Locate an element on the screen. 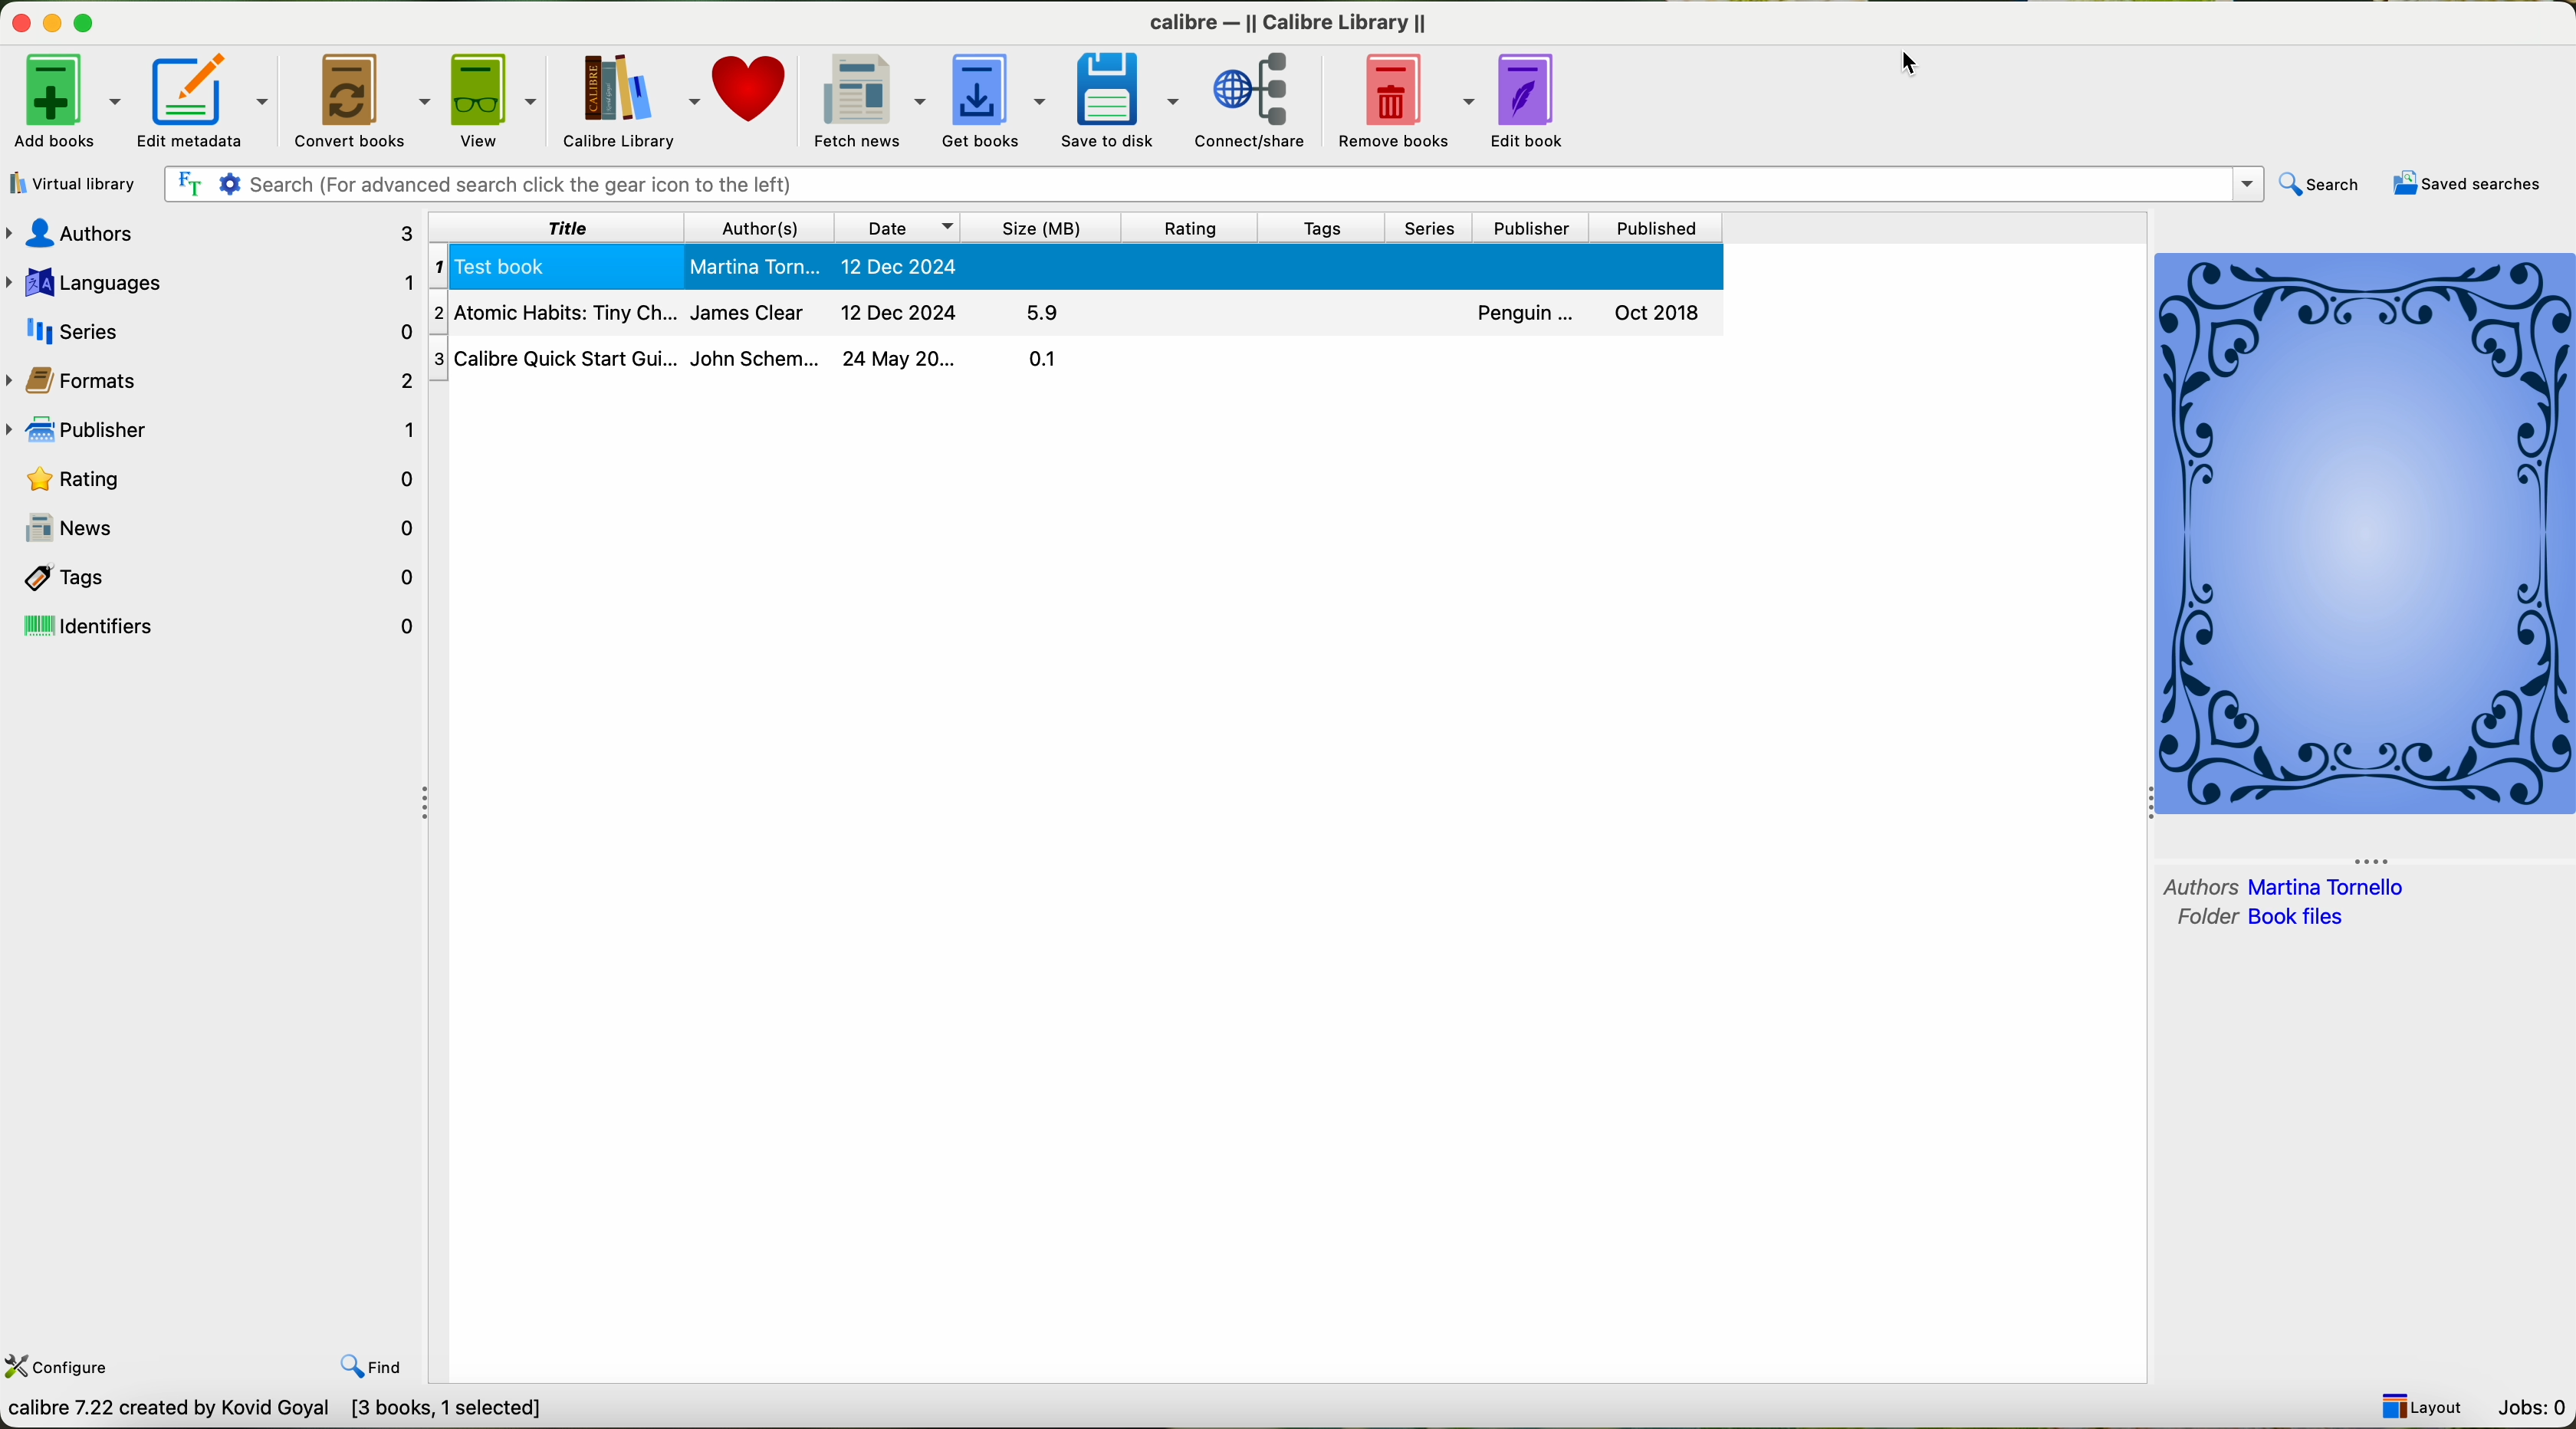 This screenshot has width=2576, height=1429. Jobs: 0 is located at coordinates (2528, 1410).